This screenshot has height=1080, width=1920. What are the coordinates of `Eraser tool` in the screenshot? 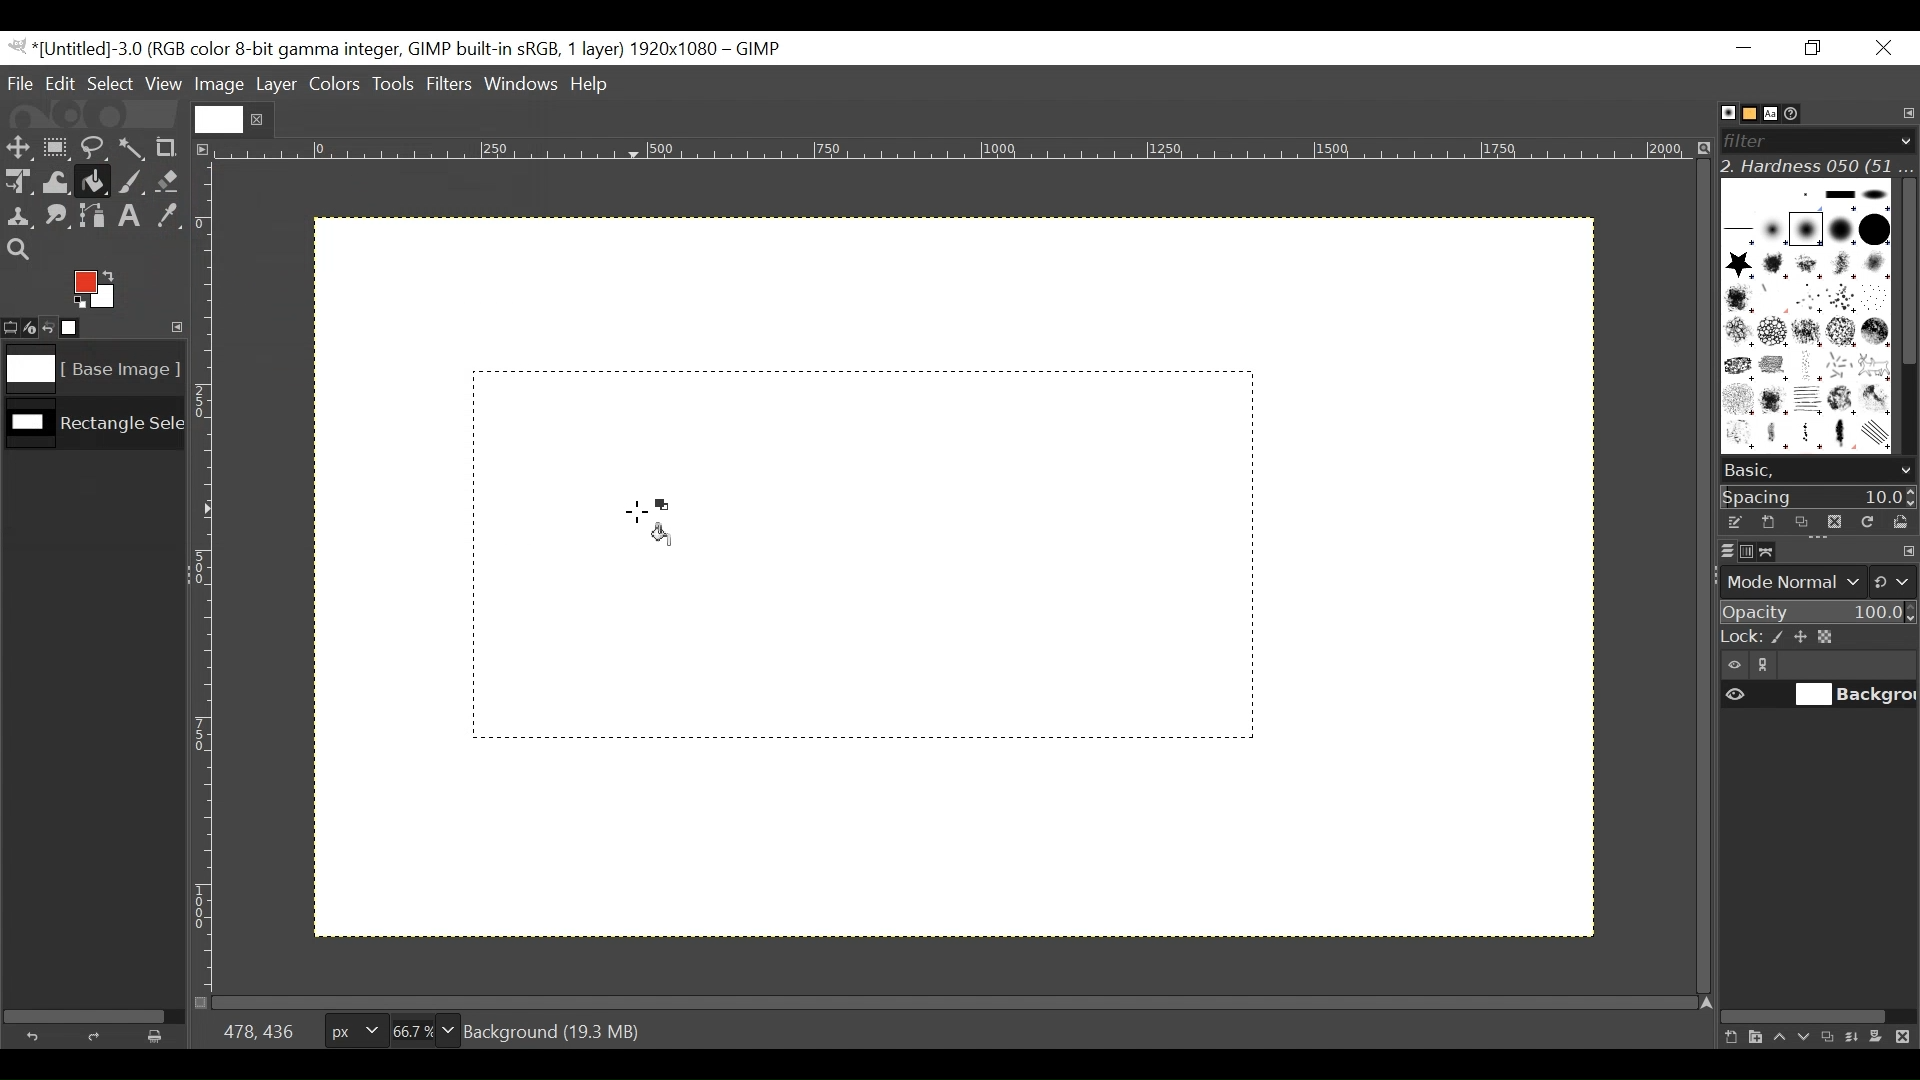 It's located at (170, 183).